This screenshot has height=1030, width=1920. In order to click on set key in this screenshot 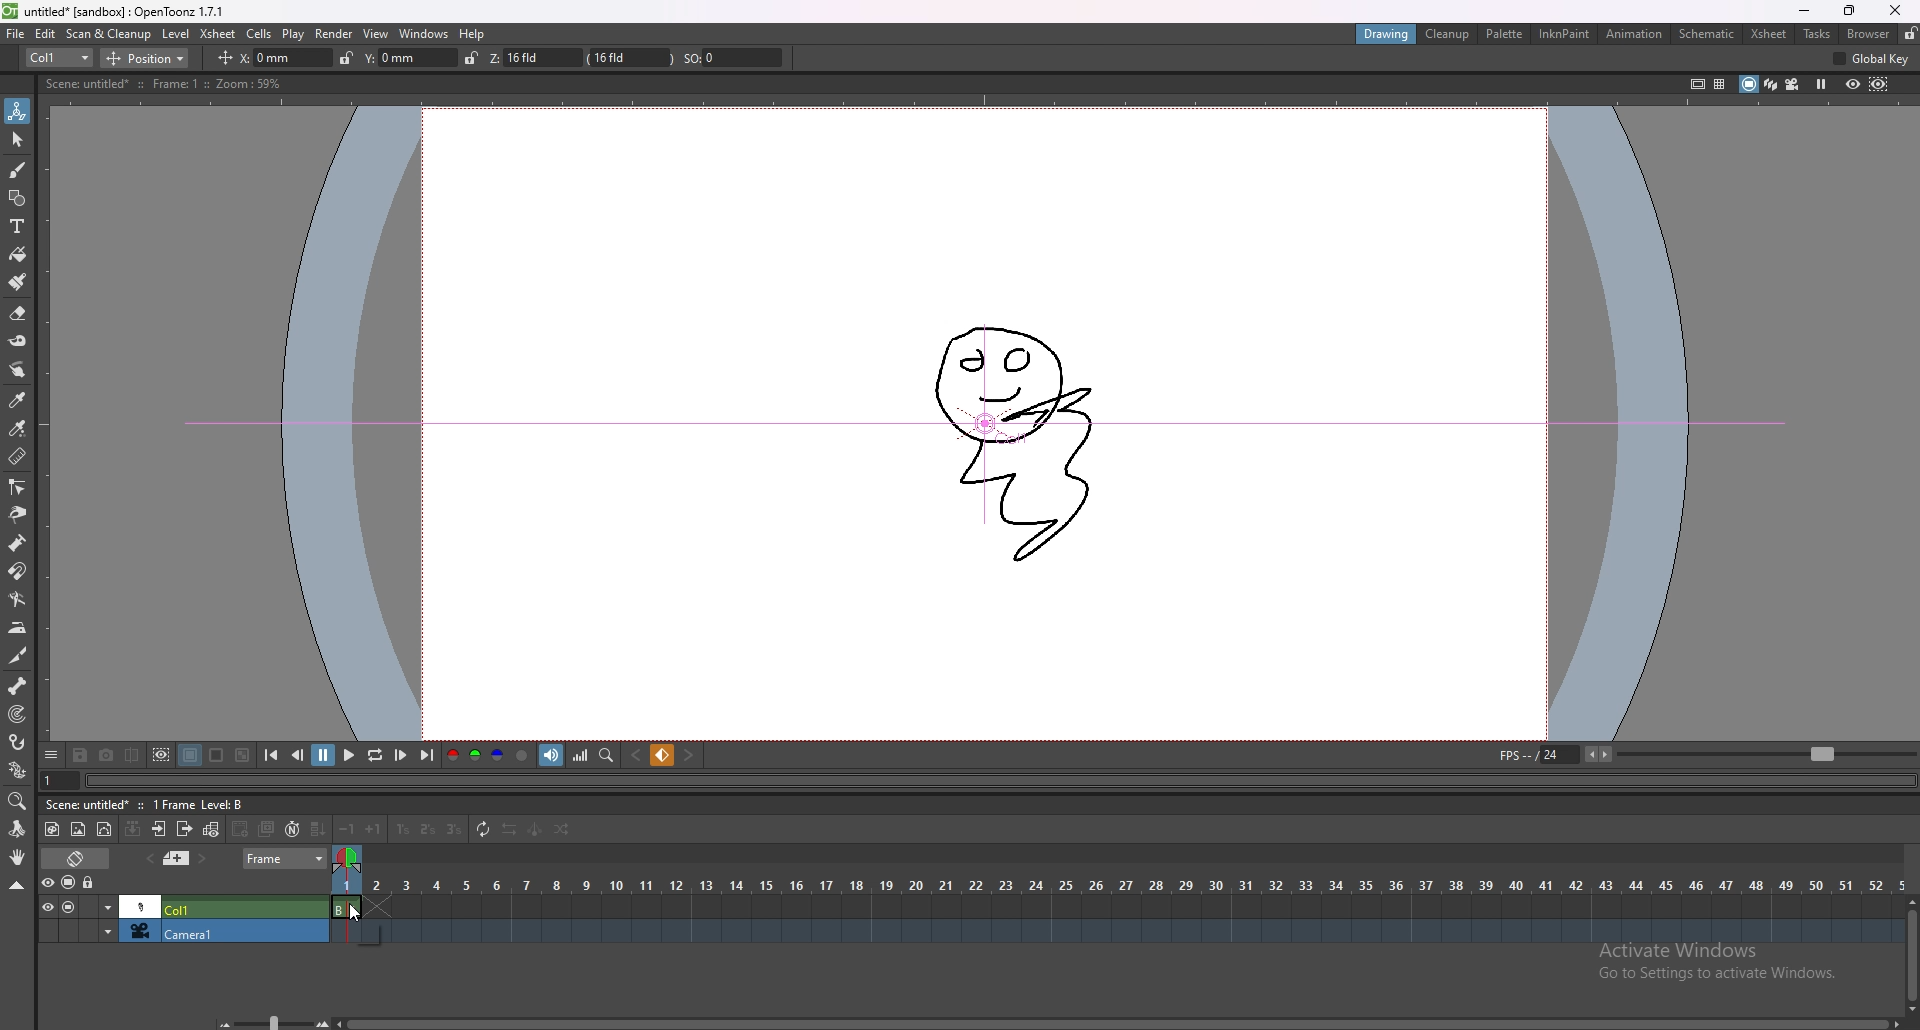, I will do `click(664, 755)`.